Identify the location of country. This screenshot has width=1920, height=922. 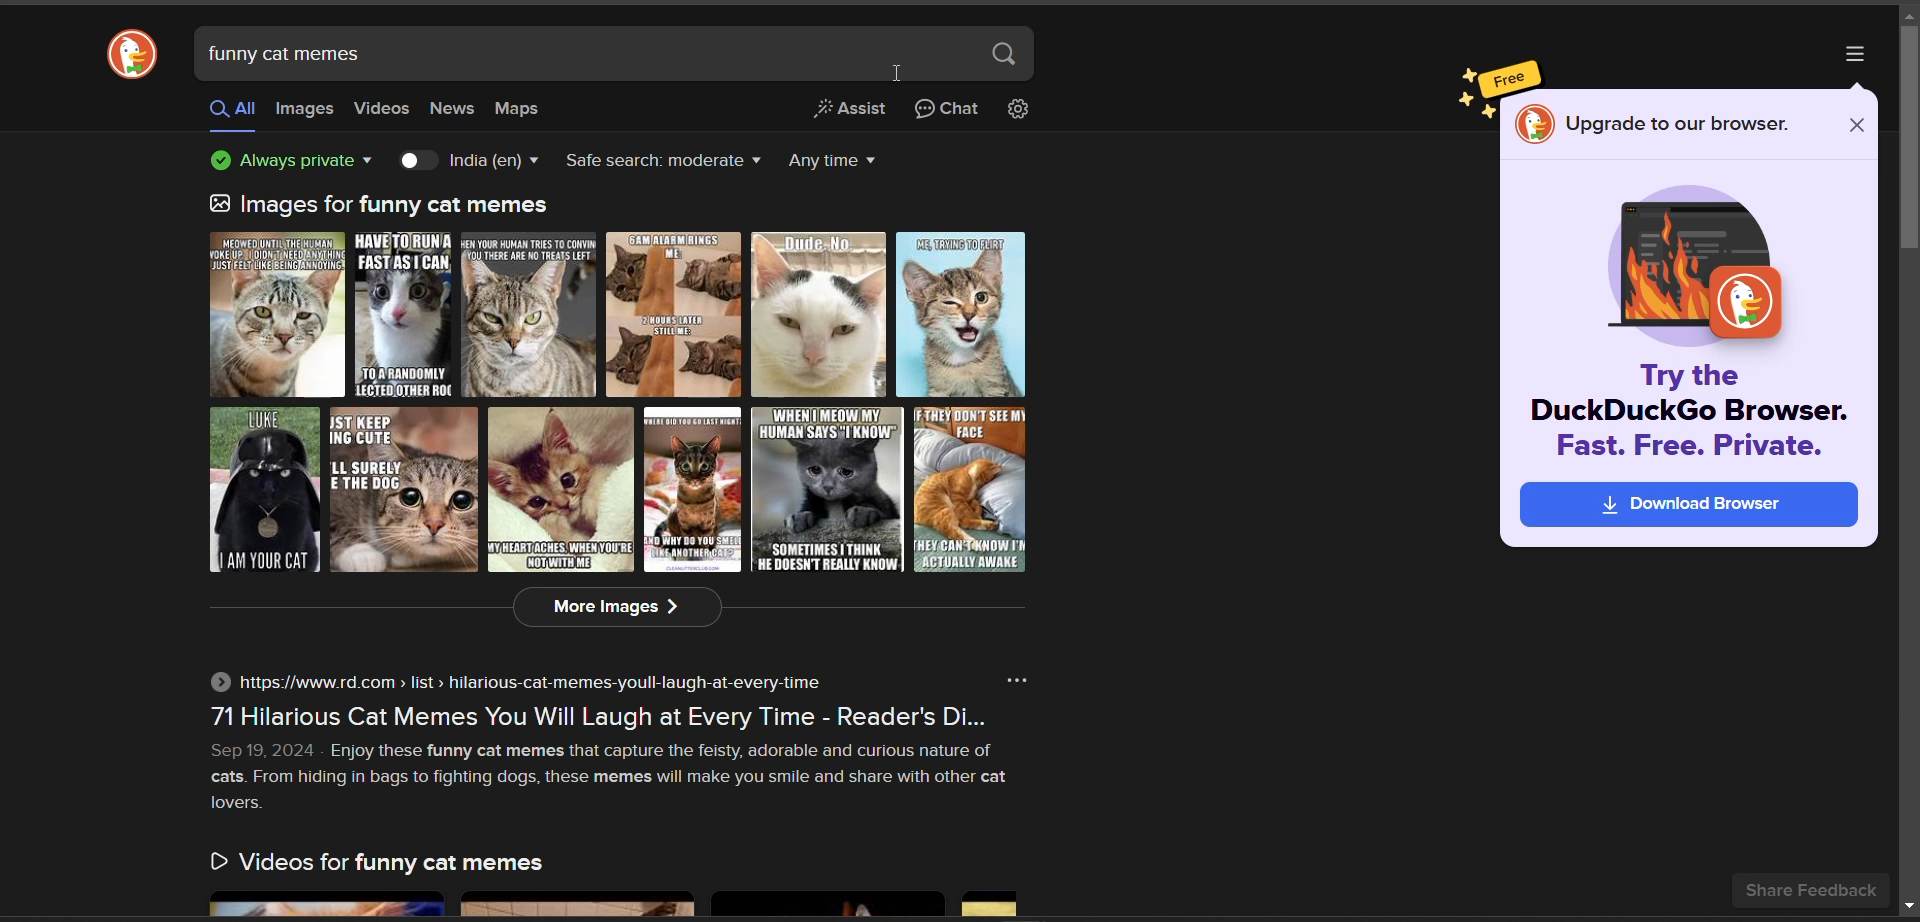
(496, 162).